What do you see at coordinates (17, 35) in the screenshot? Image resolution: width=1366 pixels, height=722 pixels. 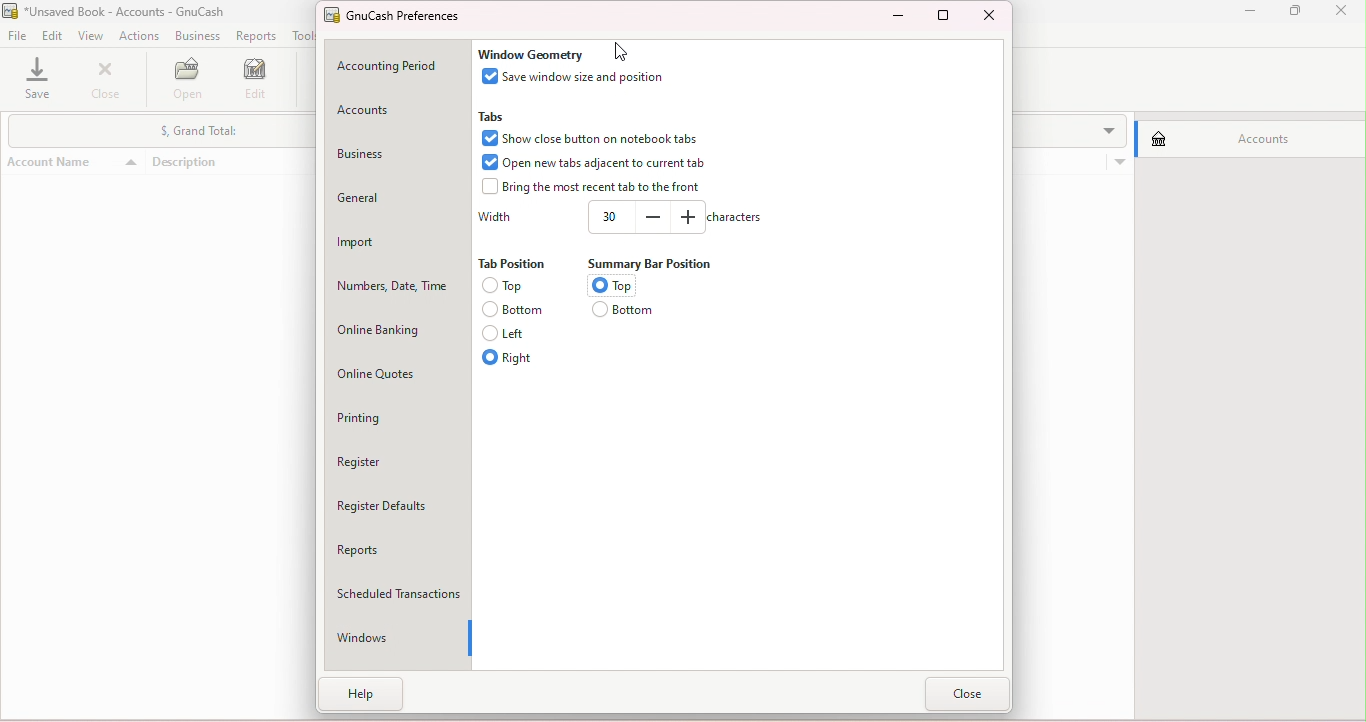 I see `File` at bounding box center [17, 35].